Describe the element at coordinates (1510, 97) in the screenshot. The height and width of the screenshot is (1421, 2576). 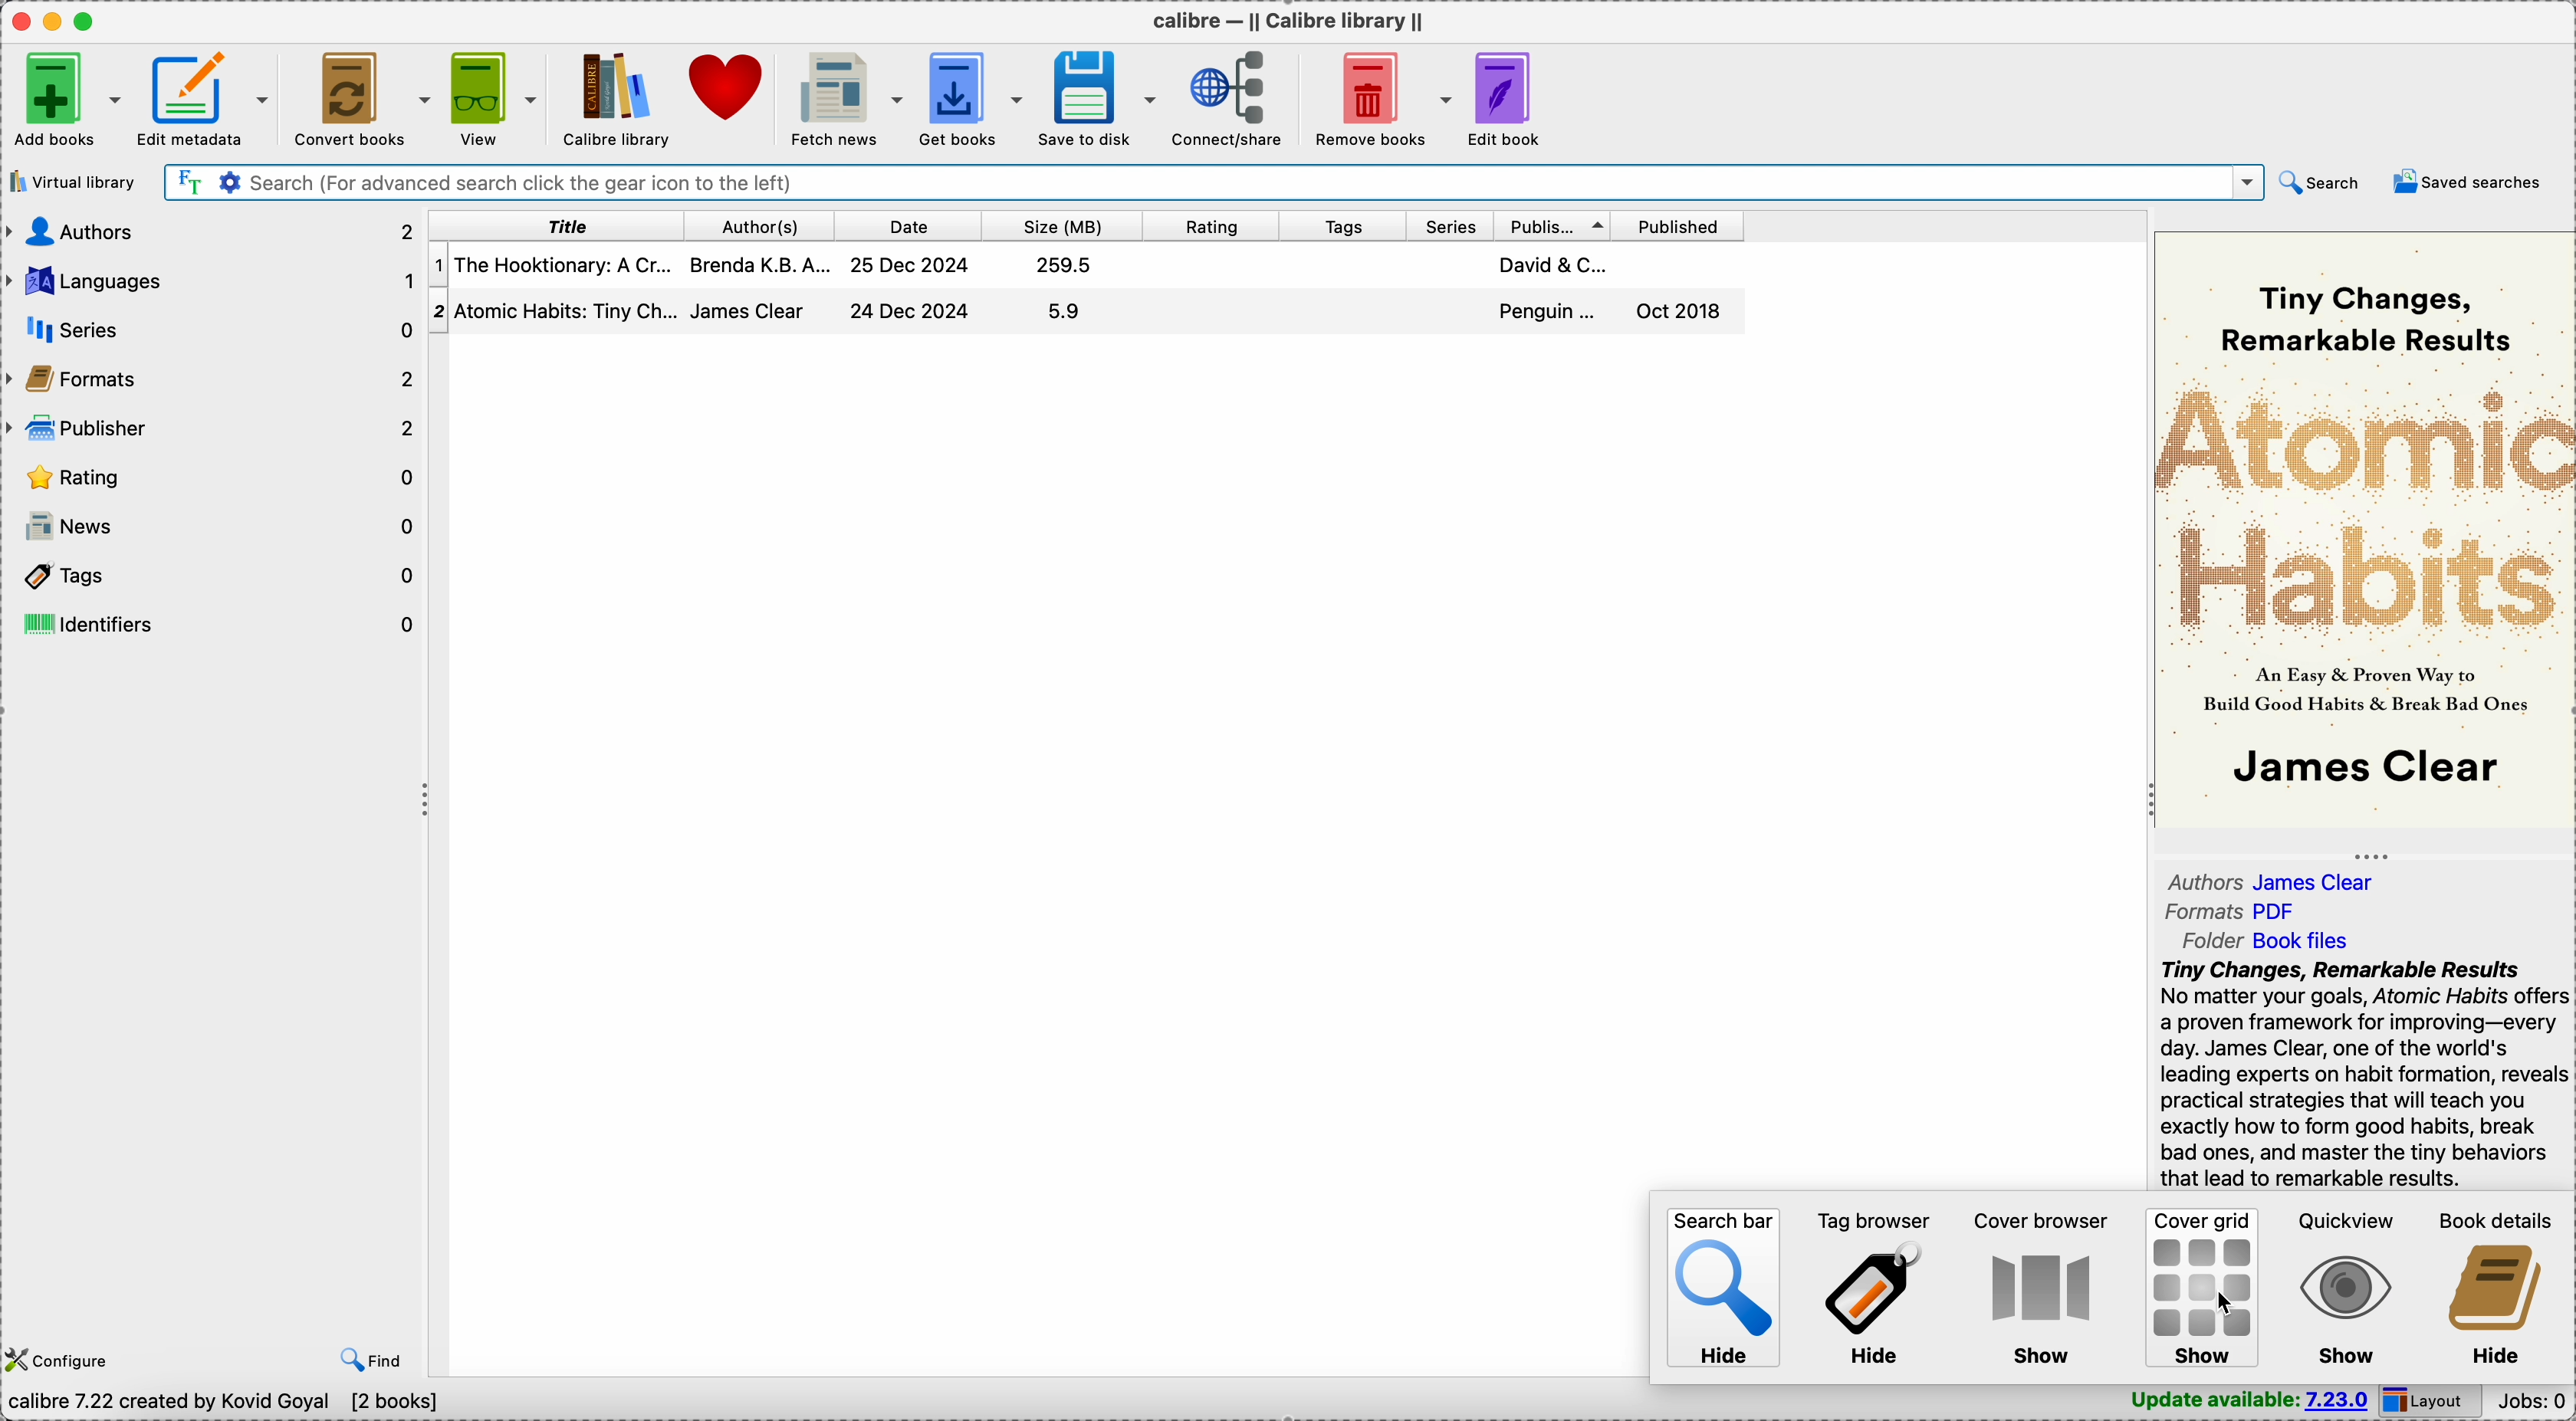
I see `edit book` at that location.